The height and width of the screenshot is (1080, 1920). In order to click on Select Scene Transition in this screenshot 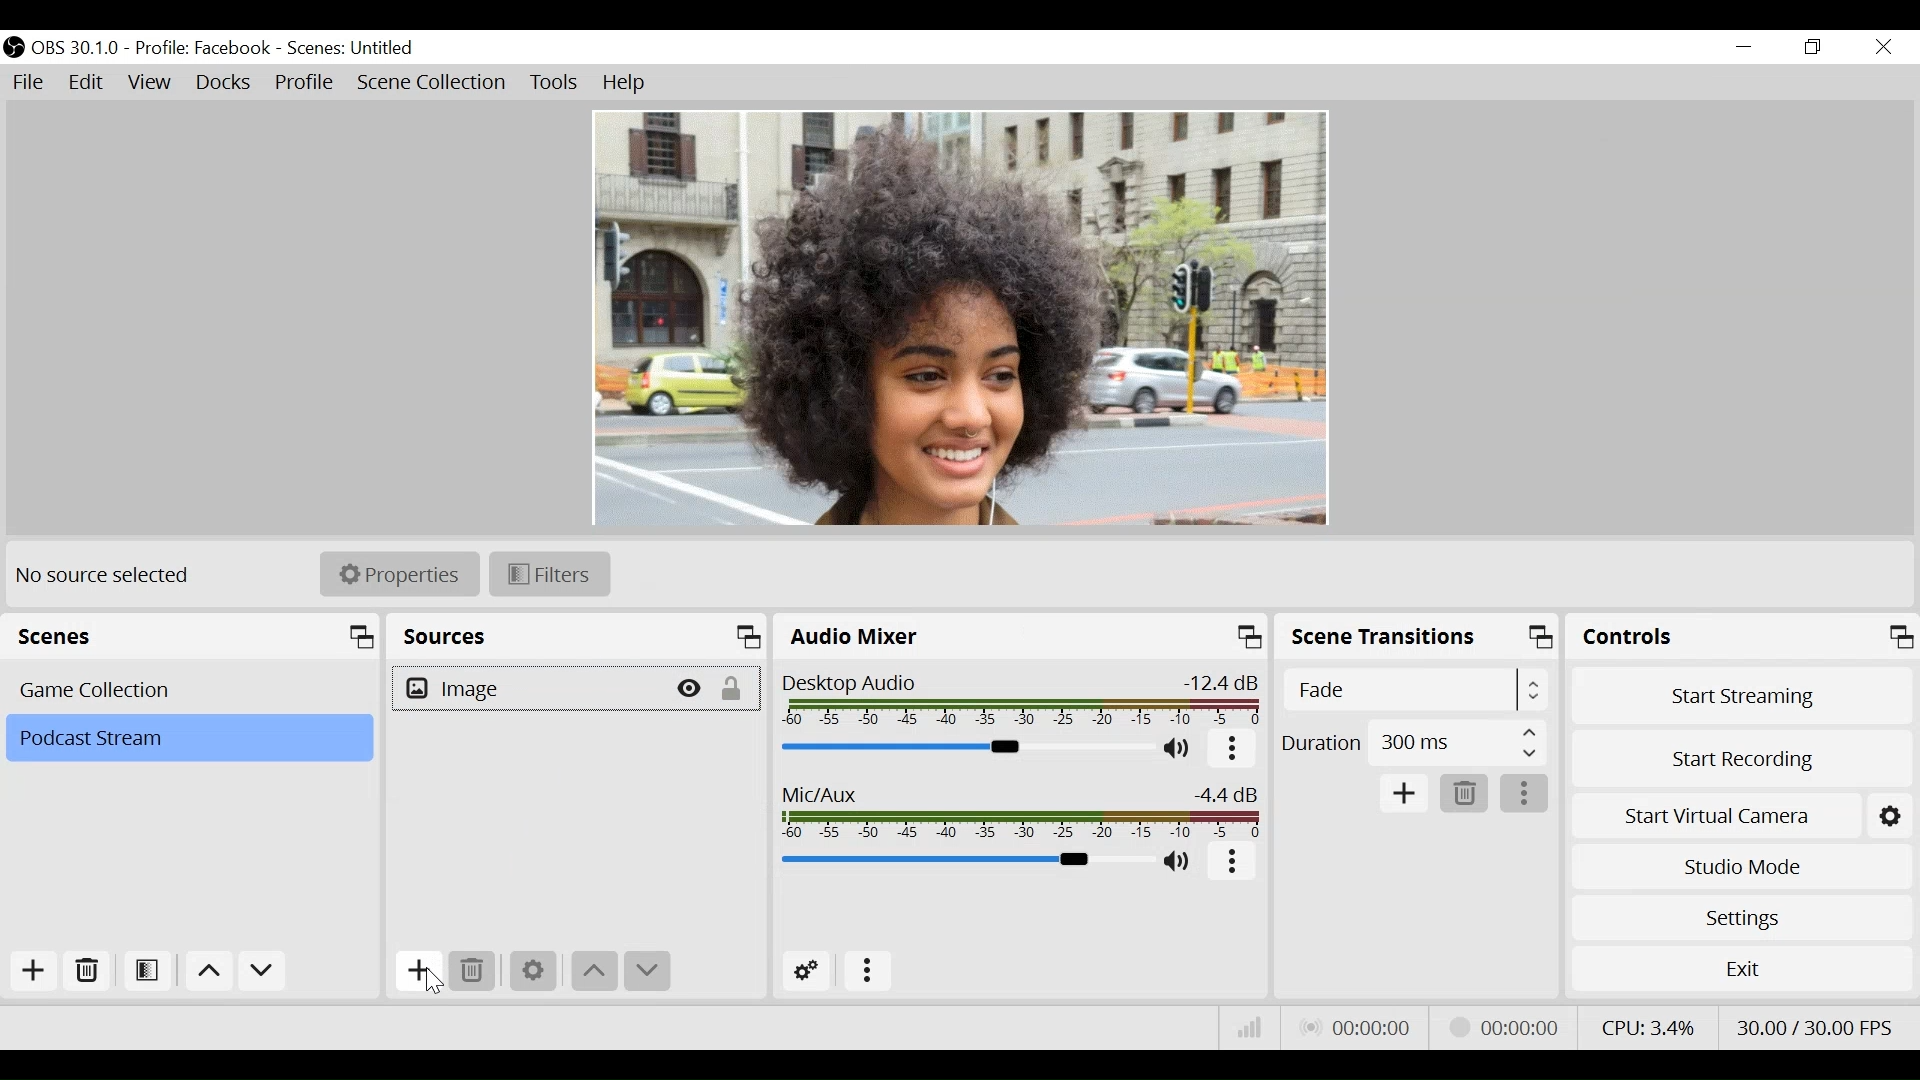, I will do `click(1418, 691)`.